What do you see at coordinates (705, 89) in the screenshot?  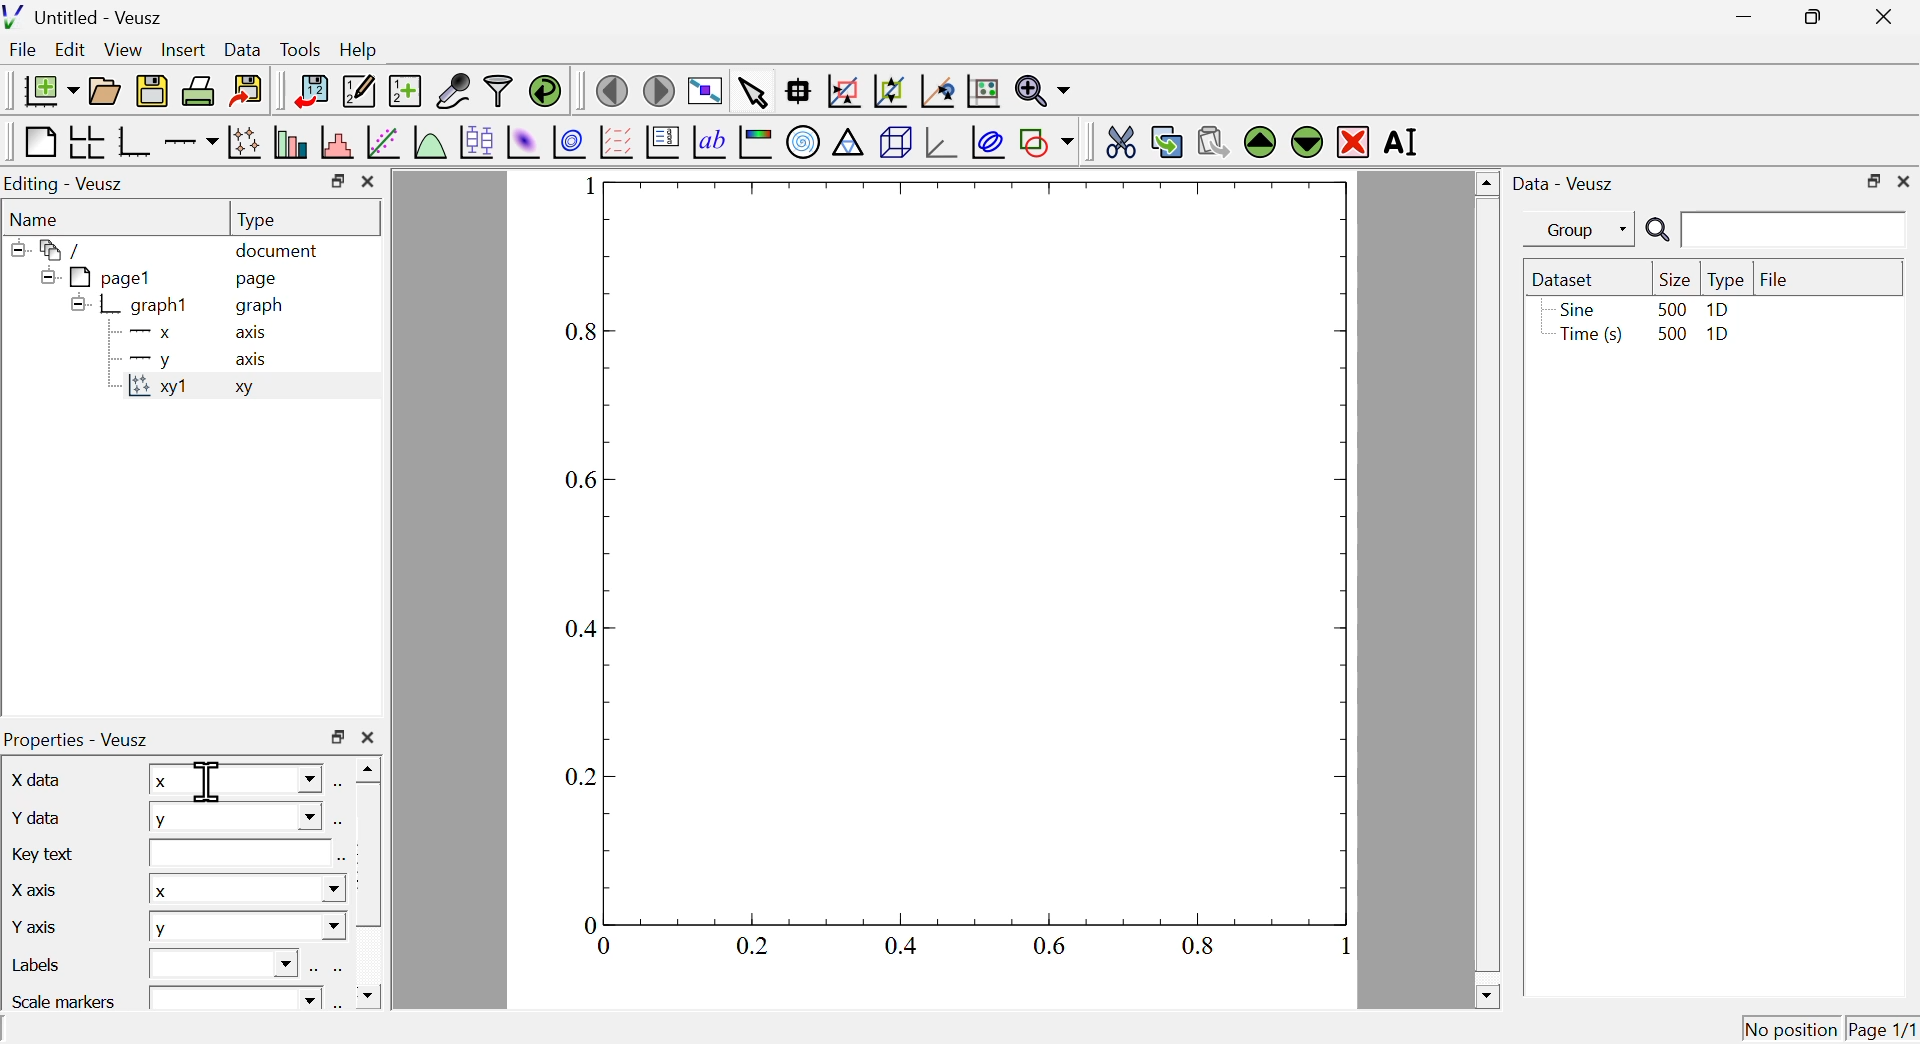 I see `view plot full screen` at bounding box center [705, 89].